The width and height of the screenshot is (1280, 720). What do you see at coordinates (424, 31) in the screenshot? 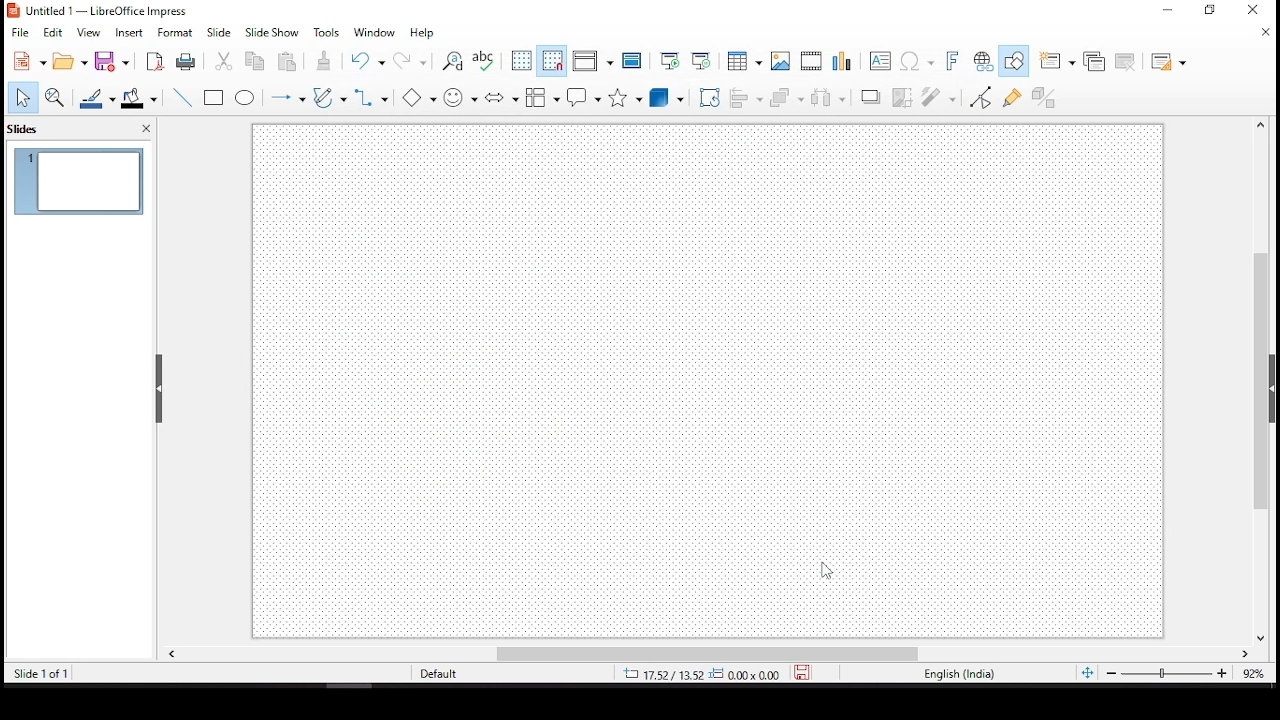
I see `help` at bounding box center [424, 31].